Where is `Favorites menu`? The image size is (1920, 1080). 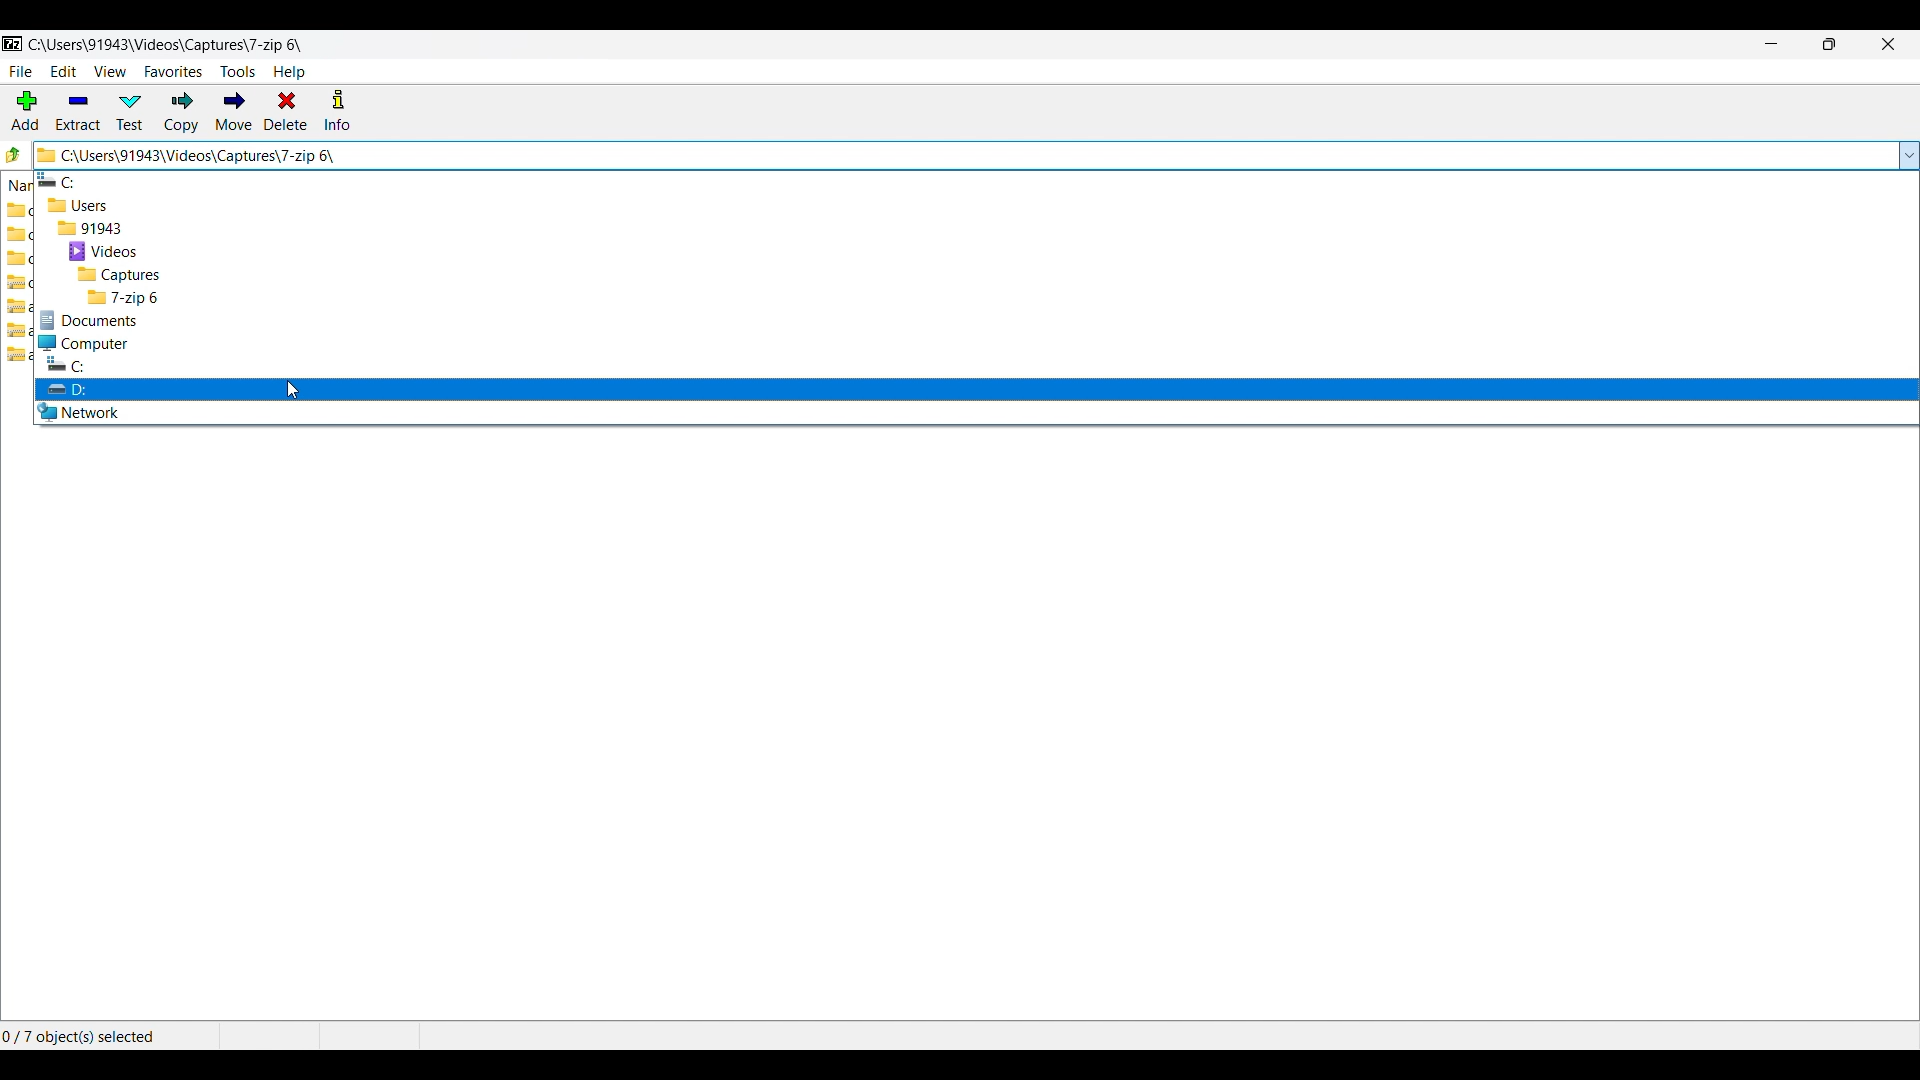
Favorites menu is located at coordinates (173, 72).